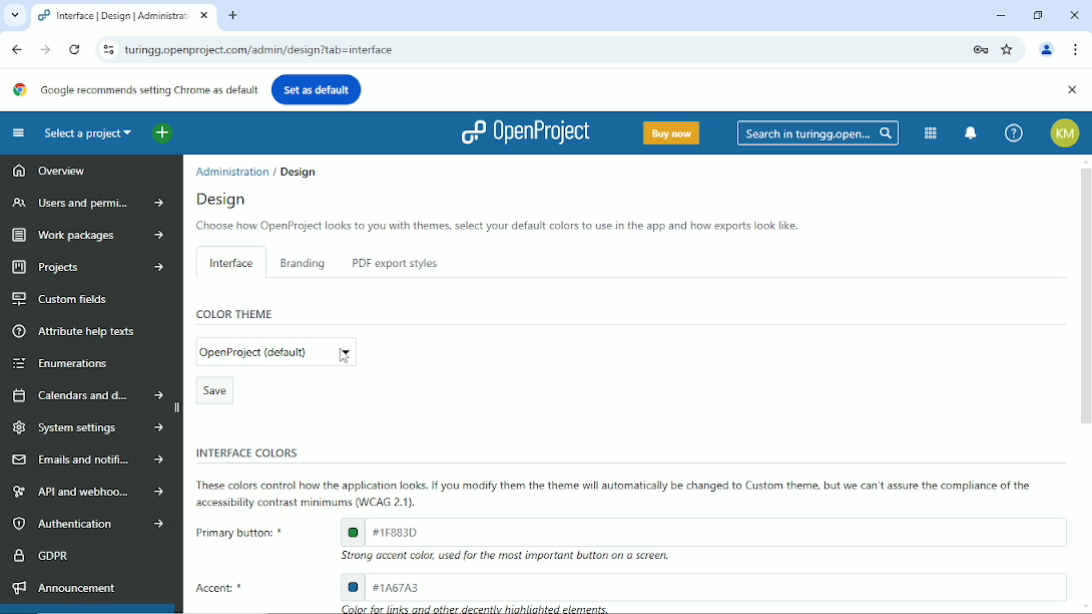  I want to click on Projects, so click(84, 268).